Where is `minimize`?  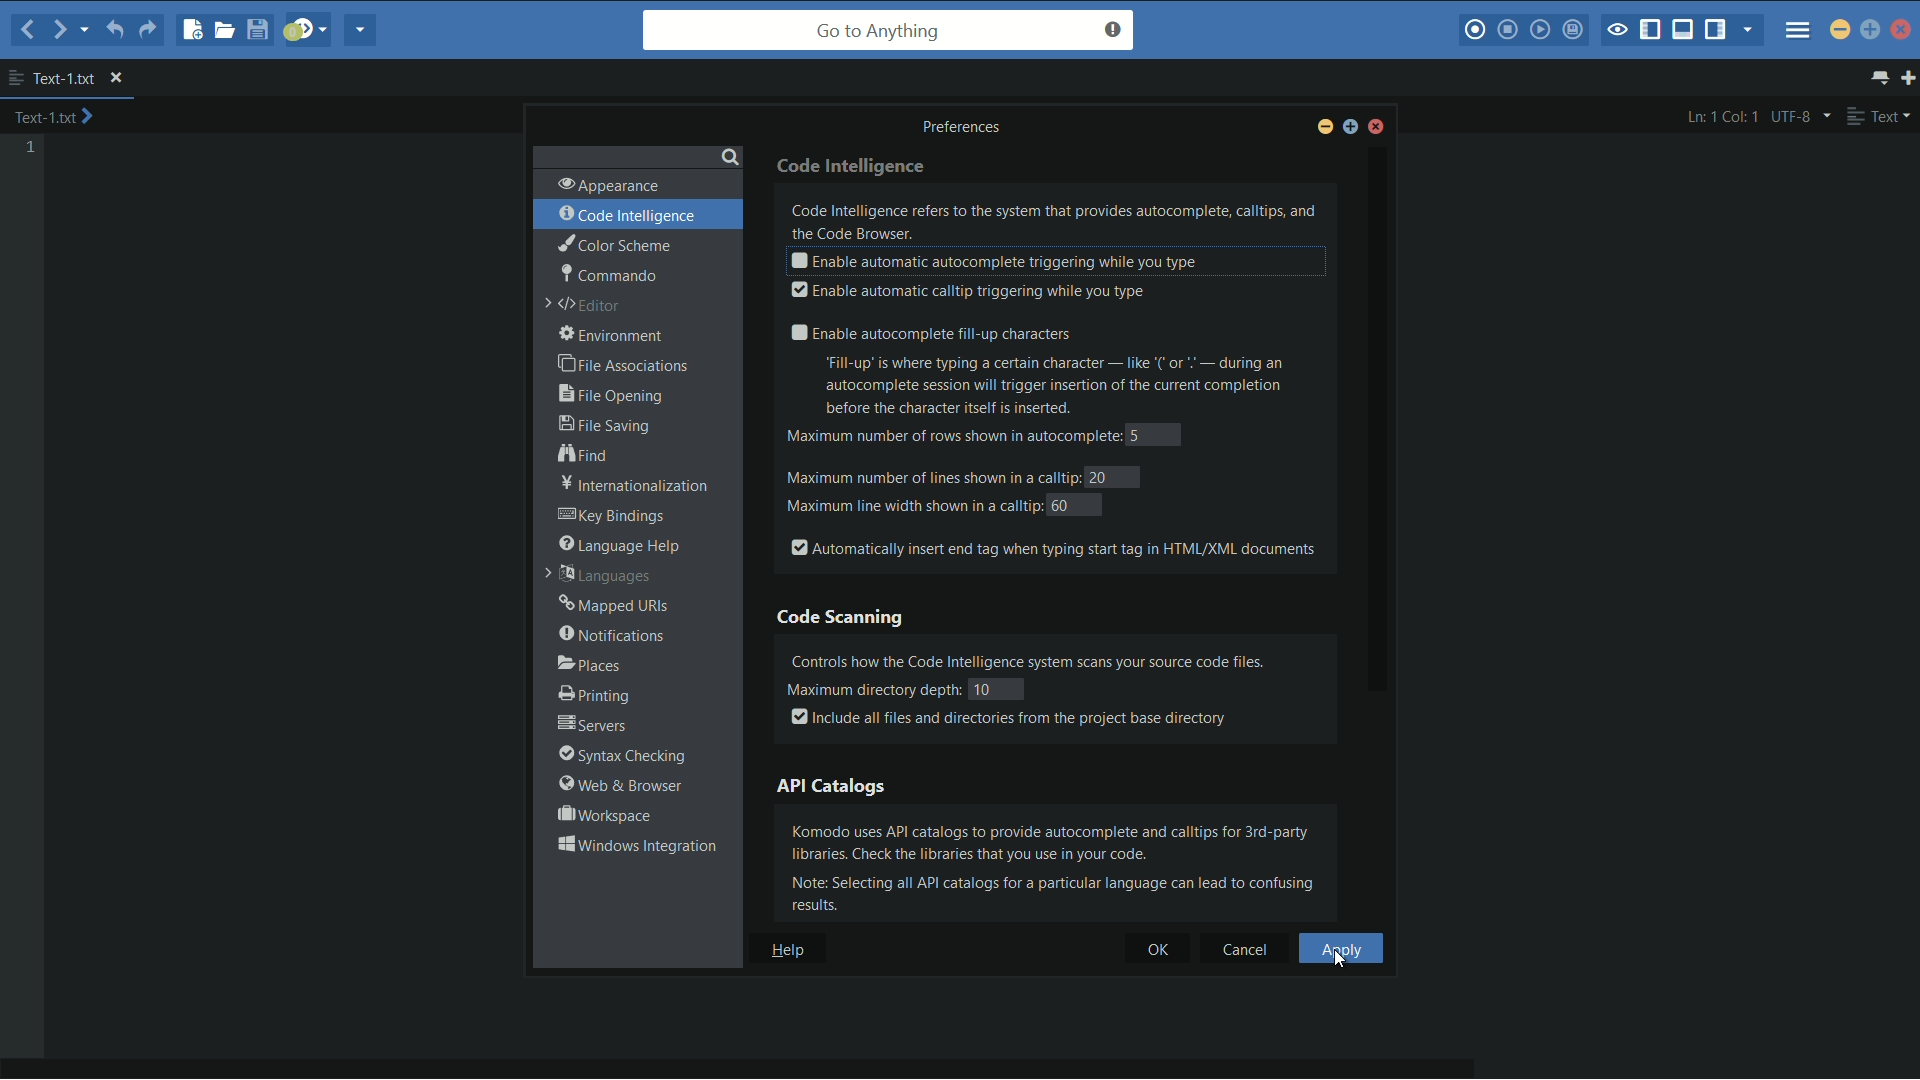
minimize is located at coordinates (1323, 129).